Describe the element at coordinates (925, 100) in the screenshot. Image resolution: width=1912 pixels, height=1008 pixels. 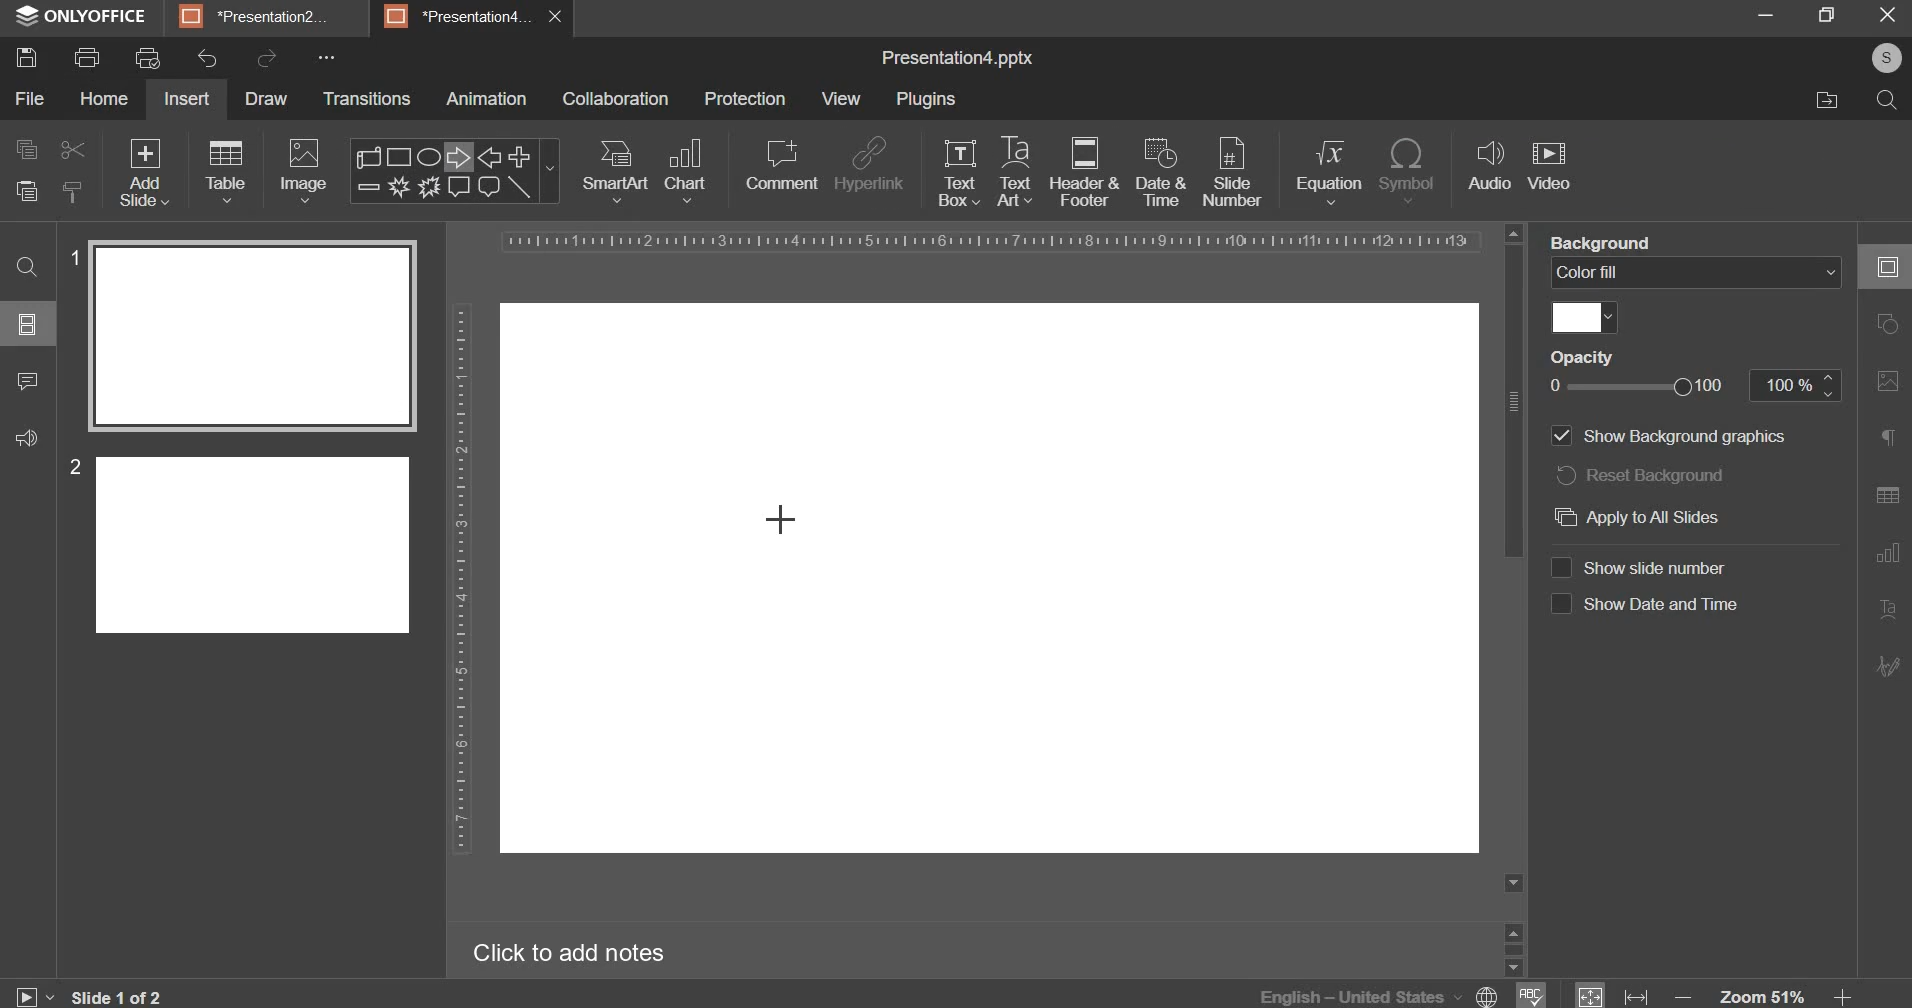
I see `plugins` at that location.